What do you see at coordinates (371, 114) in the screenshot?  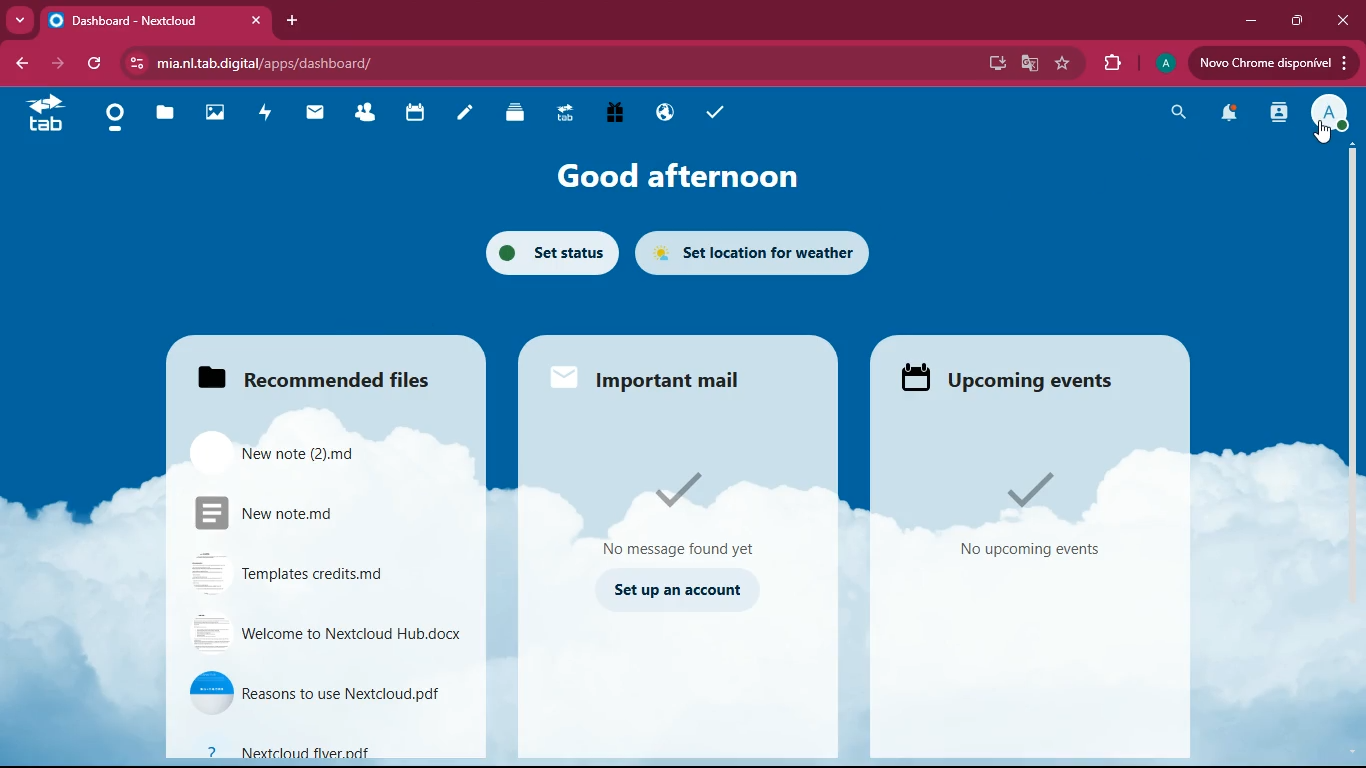 I see `friends` at bounding box center [371, 114].